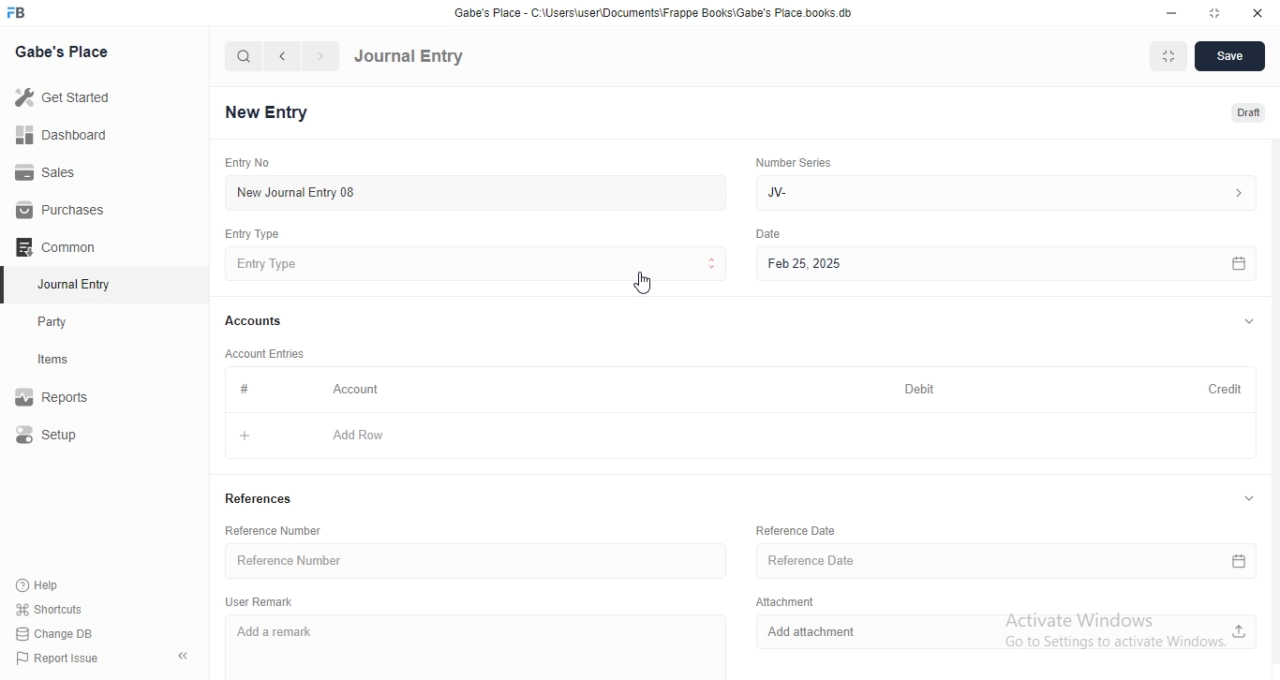 The height and width of the screenshot is (680, 1280). Describe the element at coordinates (793, 164) in the screenshot. I see `Number Series` at that location.